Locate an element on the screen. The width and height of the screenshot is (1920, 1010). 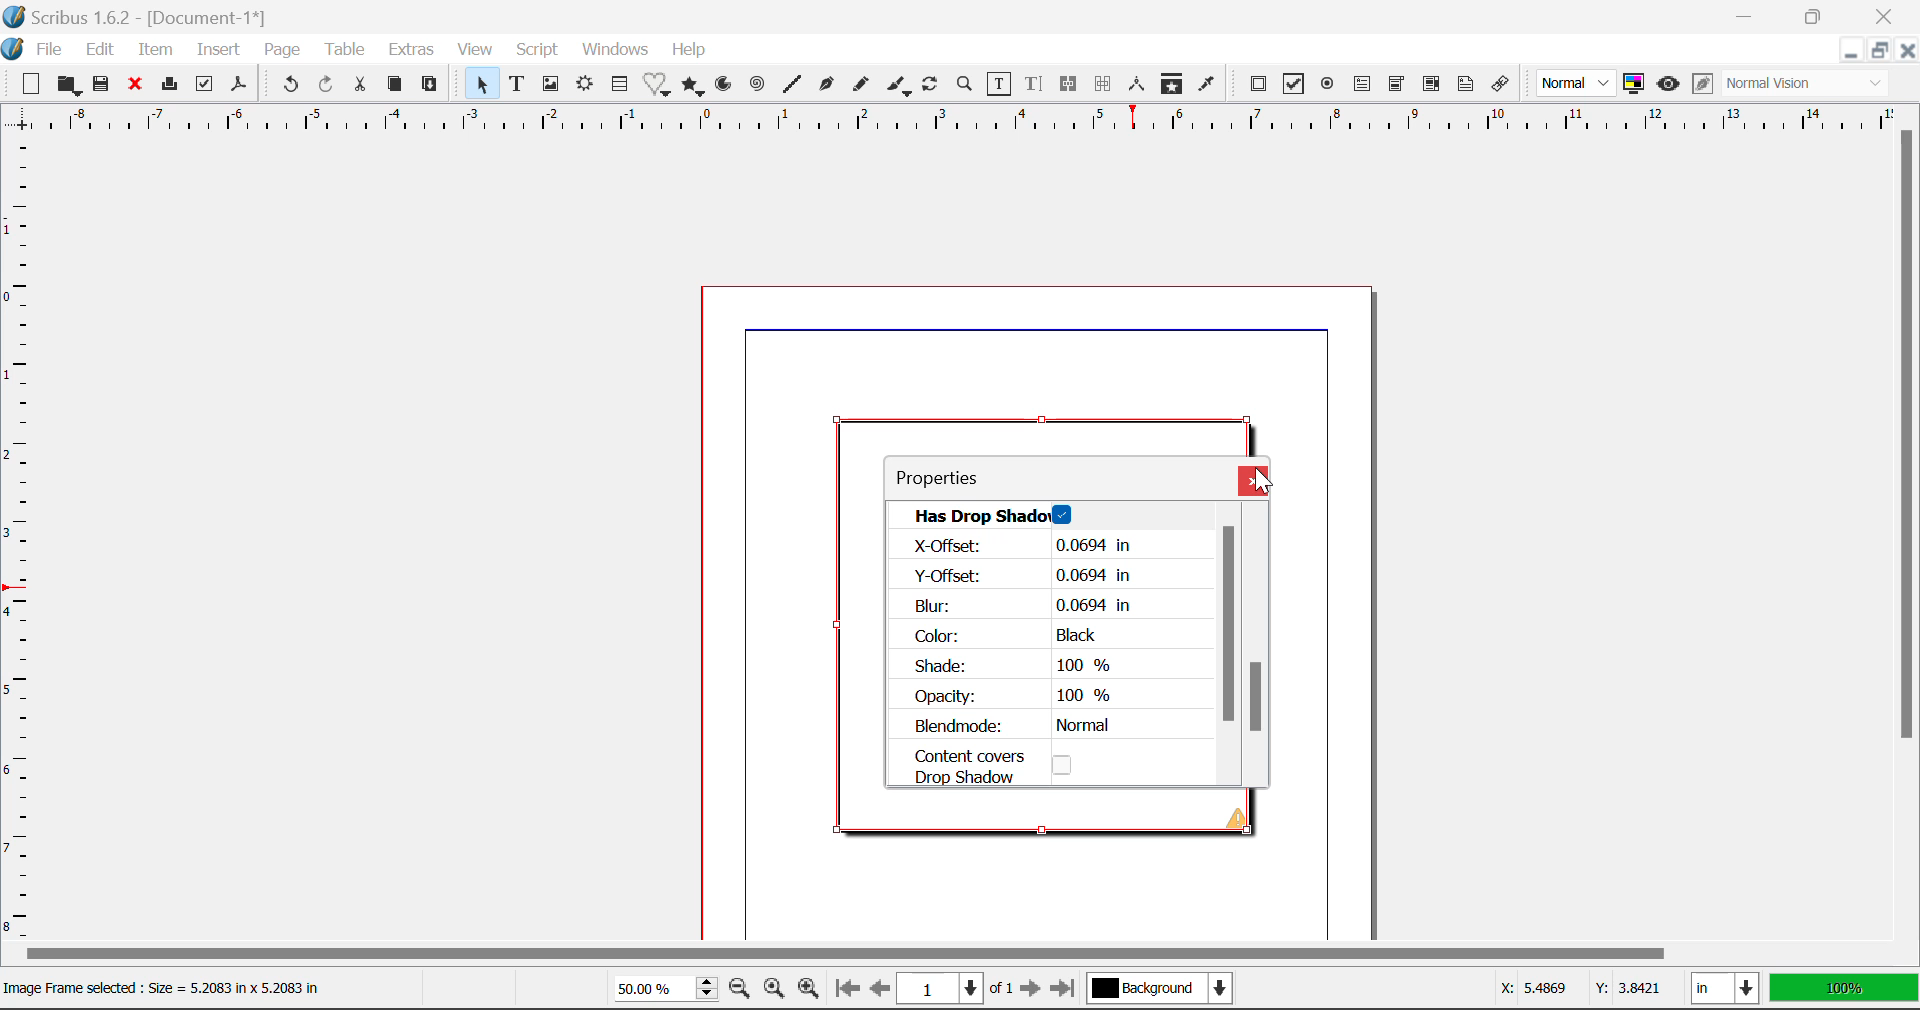
Discard is located at coordinates (138, 87).